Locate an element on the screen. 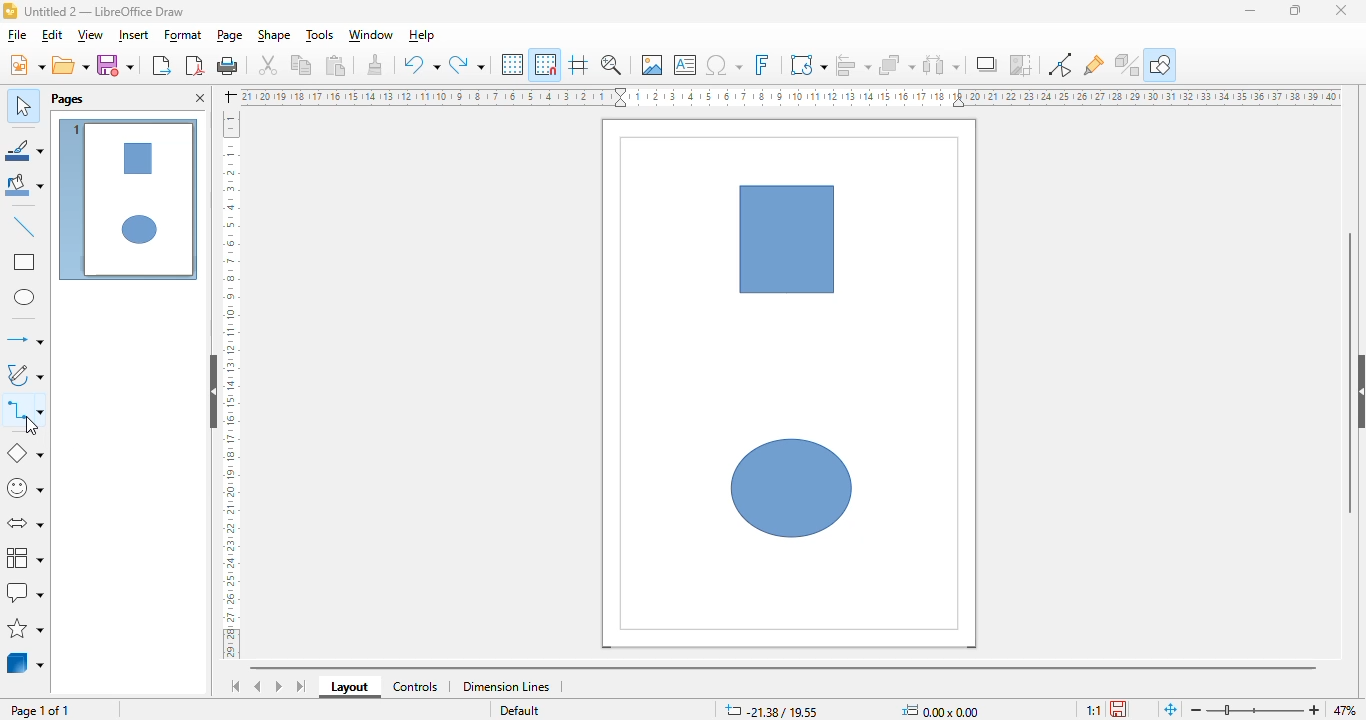 This screenshot has width=1366, height=720. insert image is located at coordinates (652, 64).